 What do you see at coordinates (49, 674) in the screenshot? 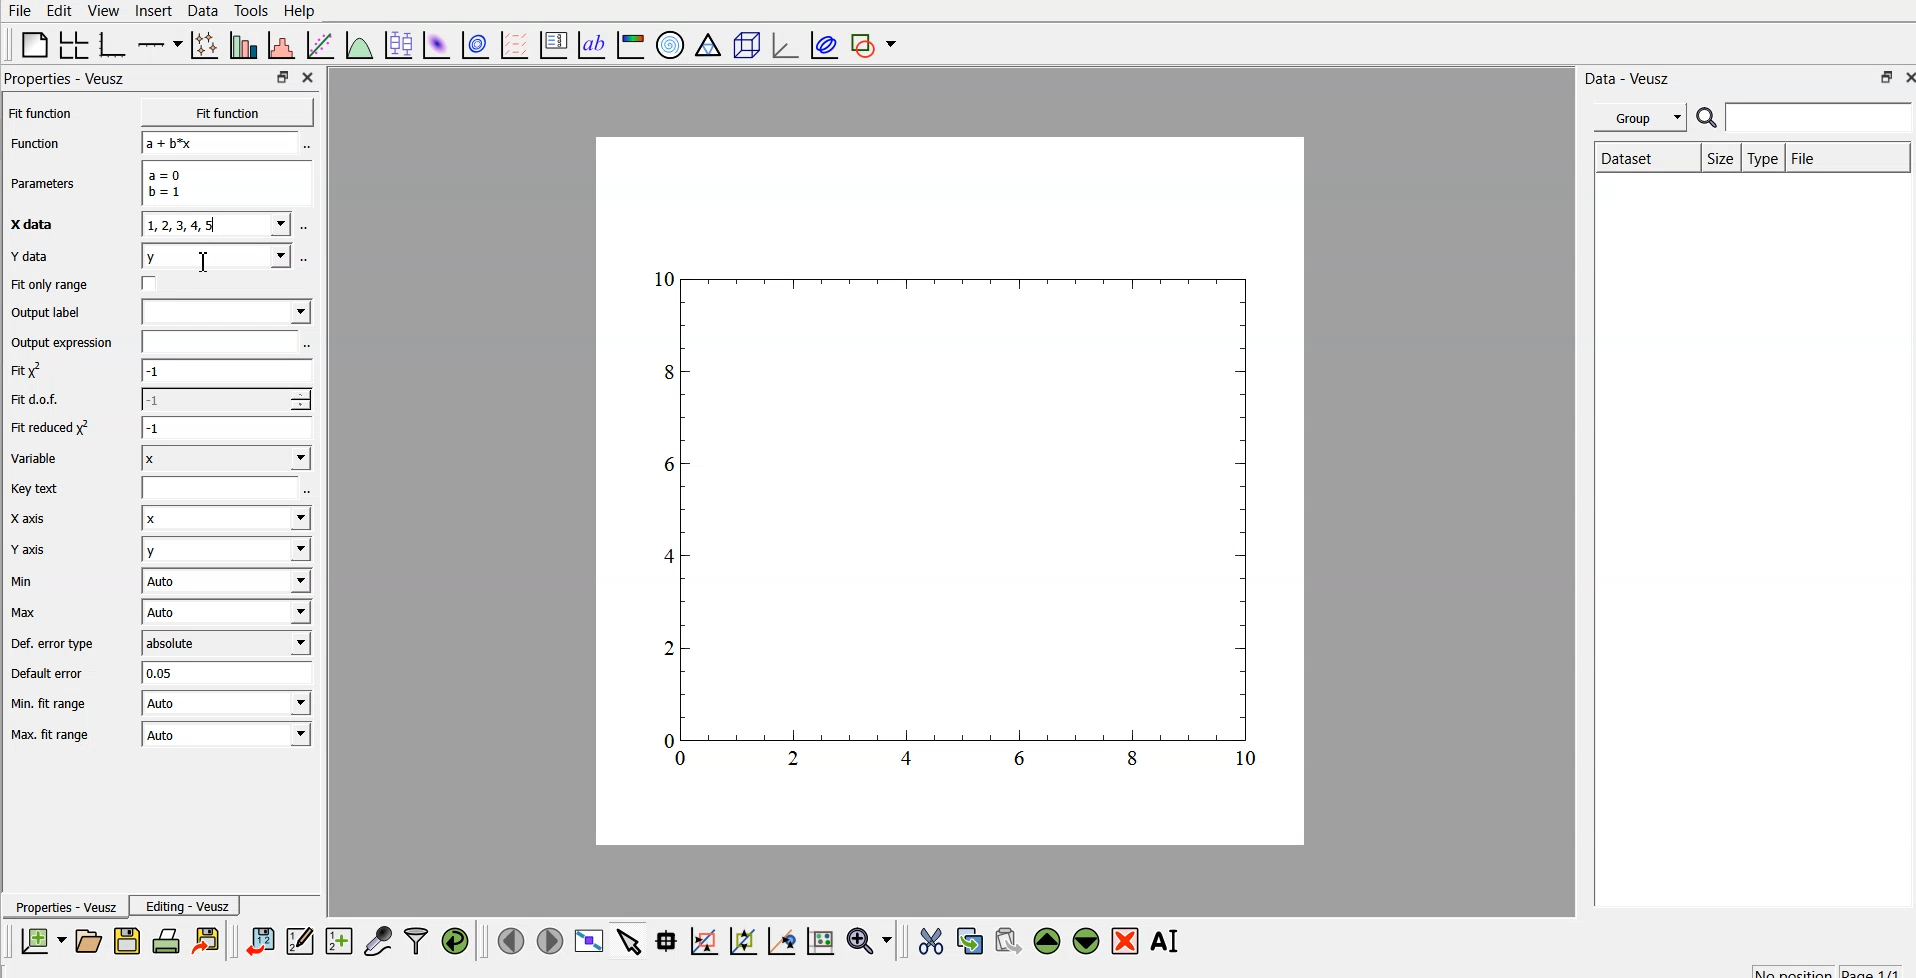
I see `Default error` at bounding box center [49, 674].